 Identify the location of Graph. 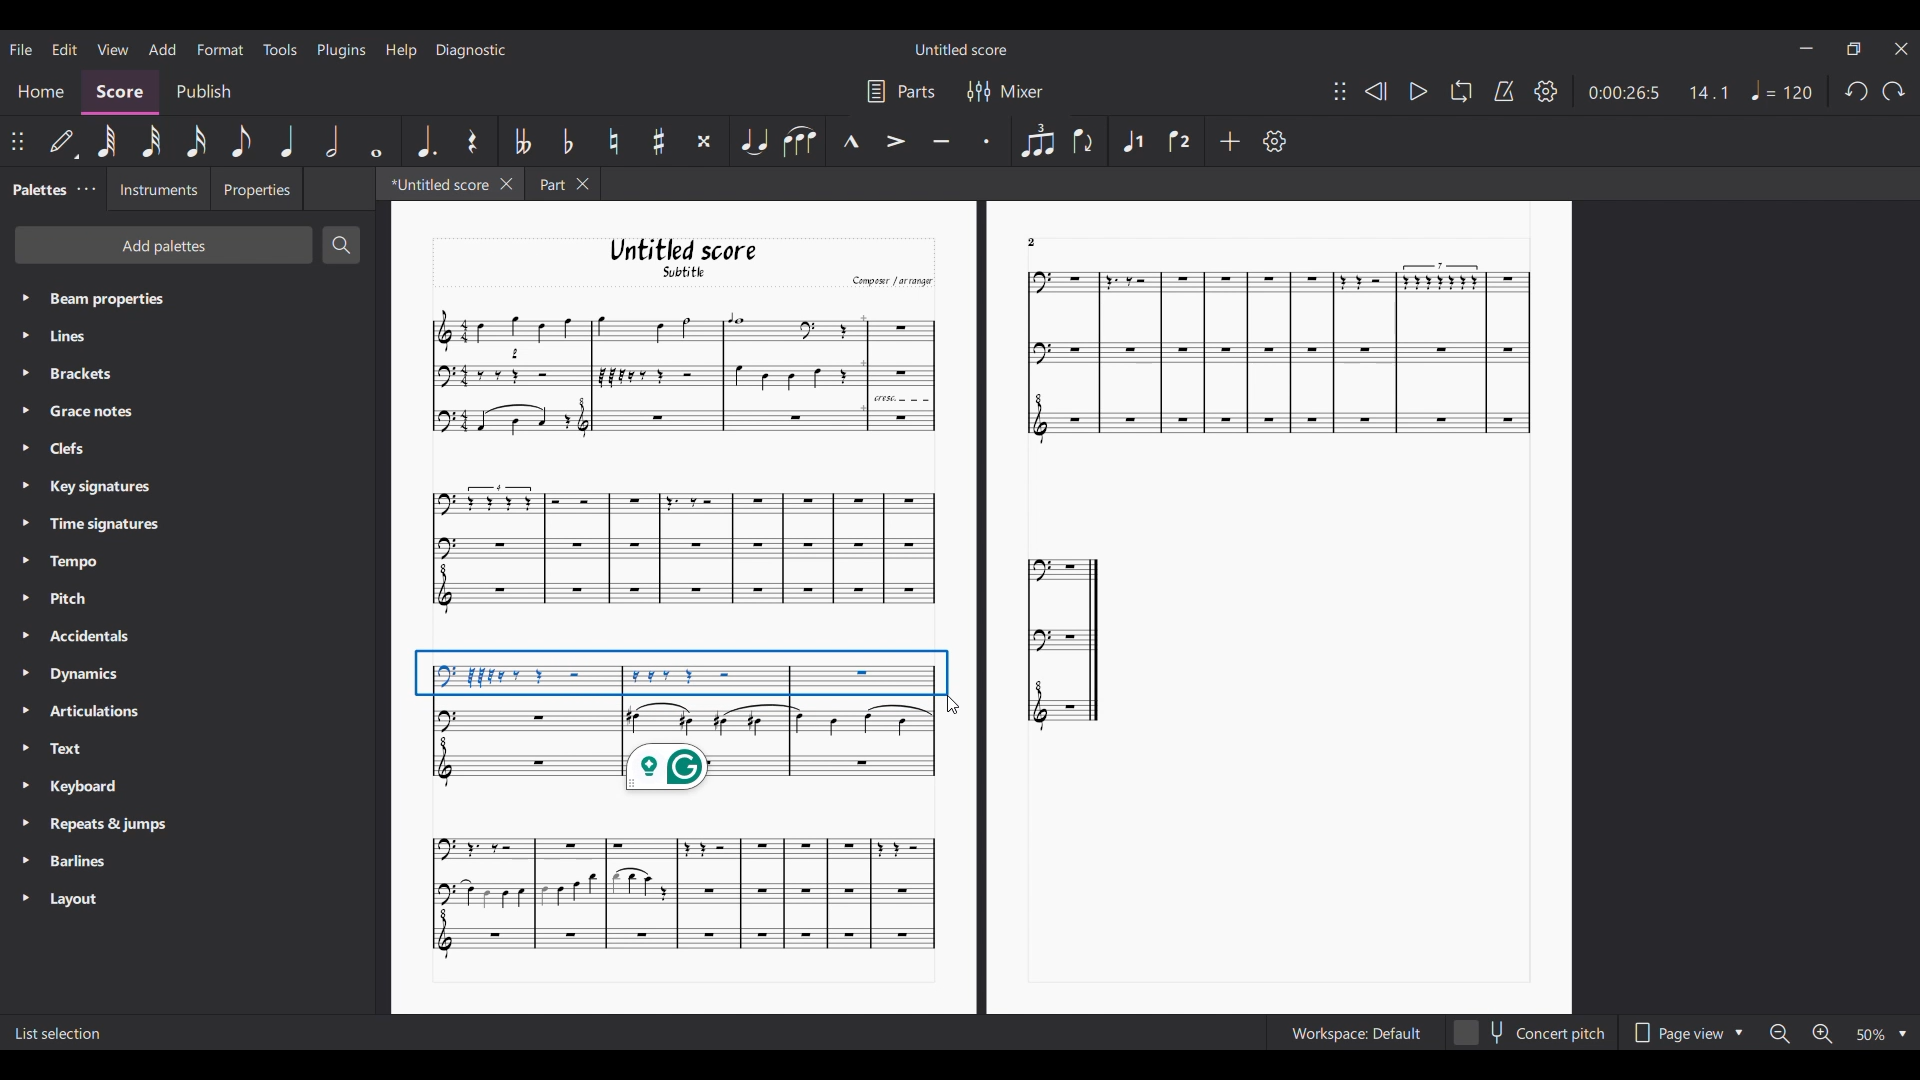
(680, 373).